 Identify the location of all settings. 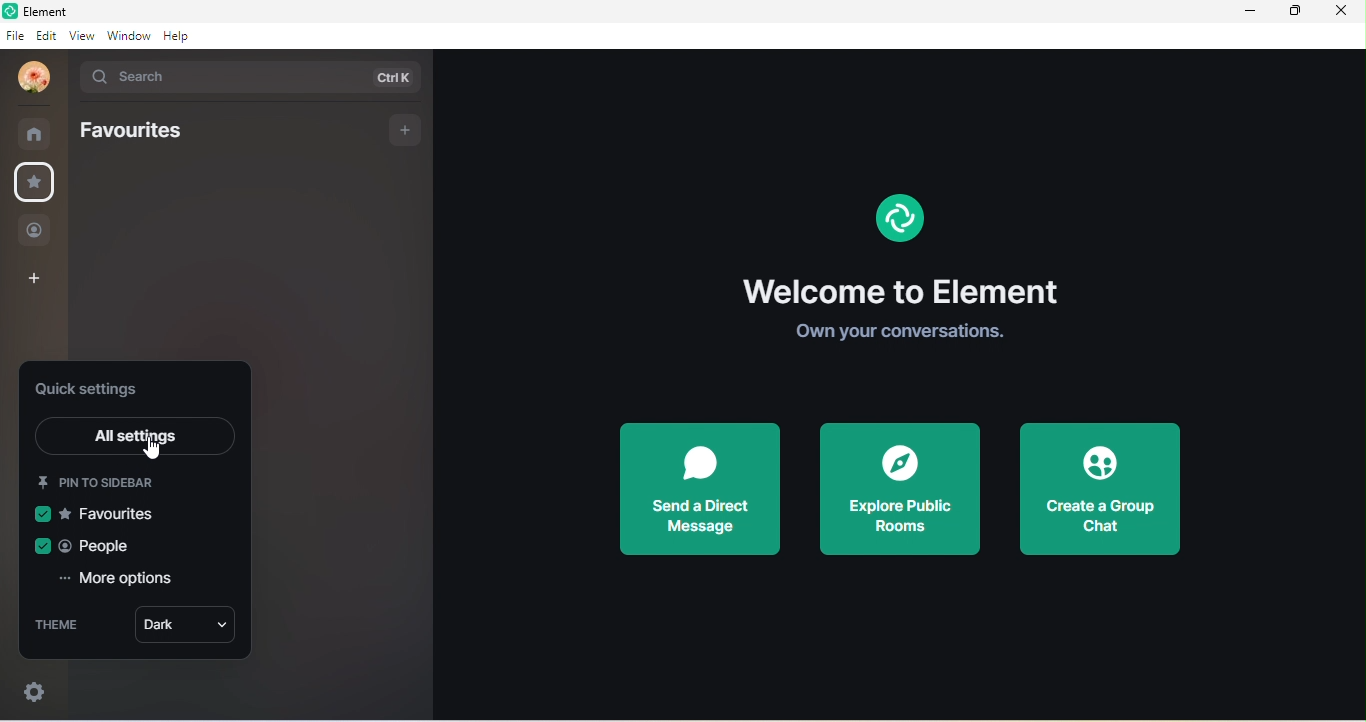
(136, 439).